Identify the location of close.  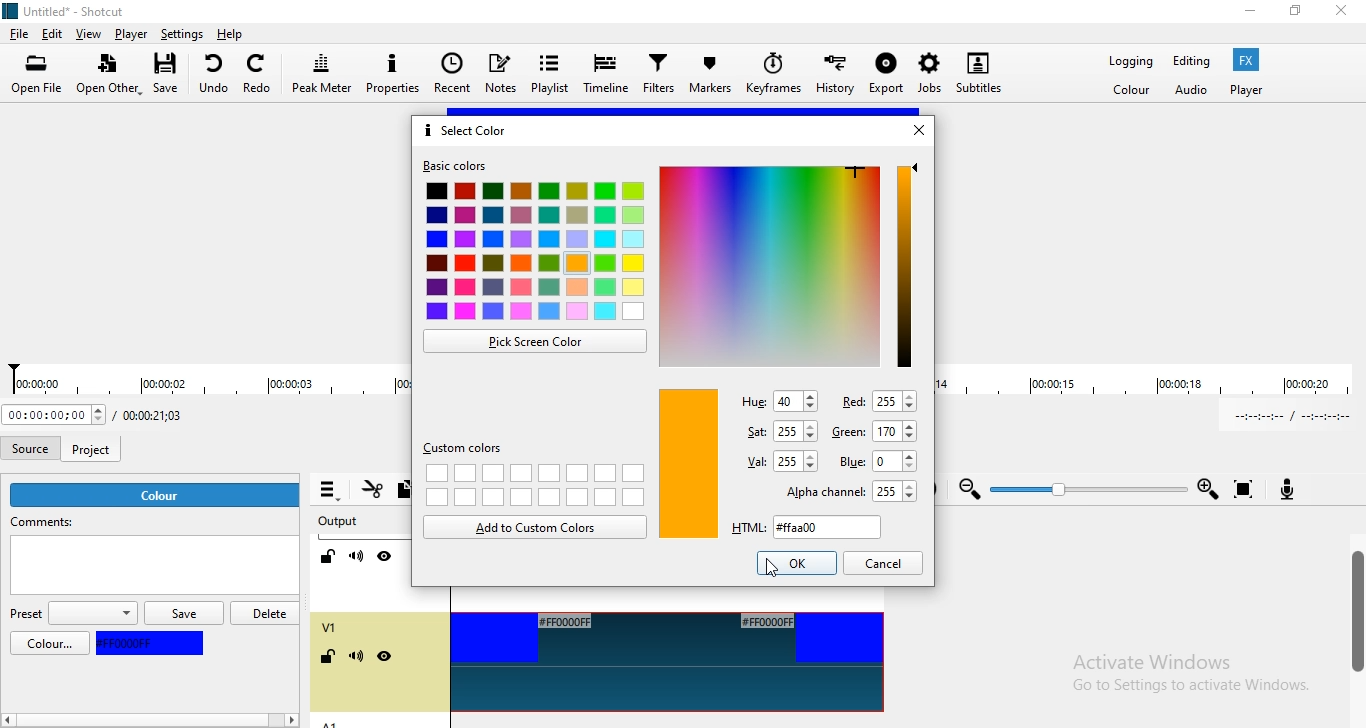
(925, 130).